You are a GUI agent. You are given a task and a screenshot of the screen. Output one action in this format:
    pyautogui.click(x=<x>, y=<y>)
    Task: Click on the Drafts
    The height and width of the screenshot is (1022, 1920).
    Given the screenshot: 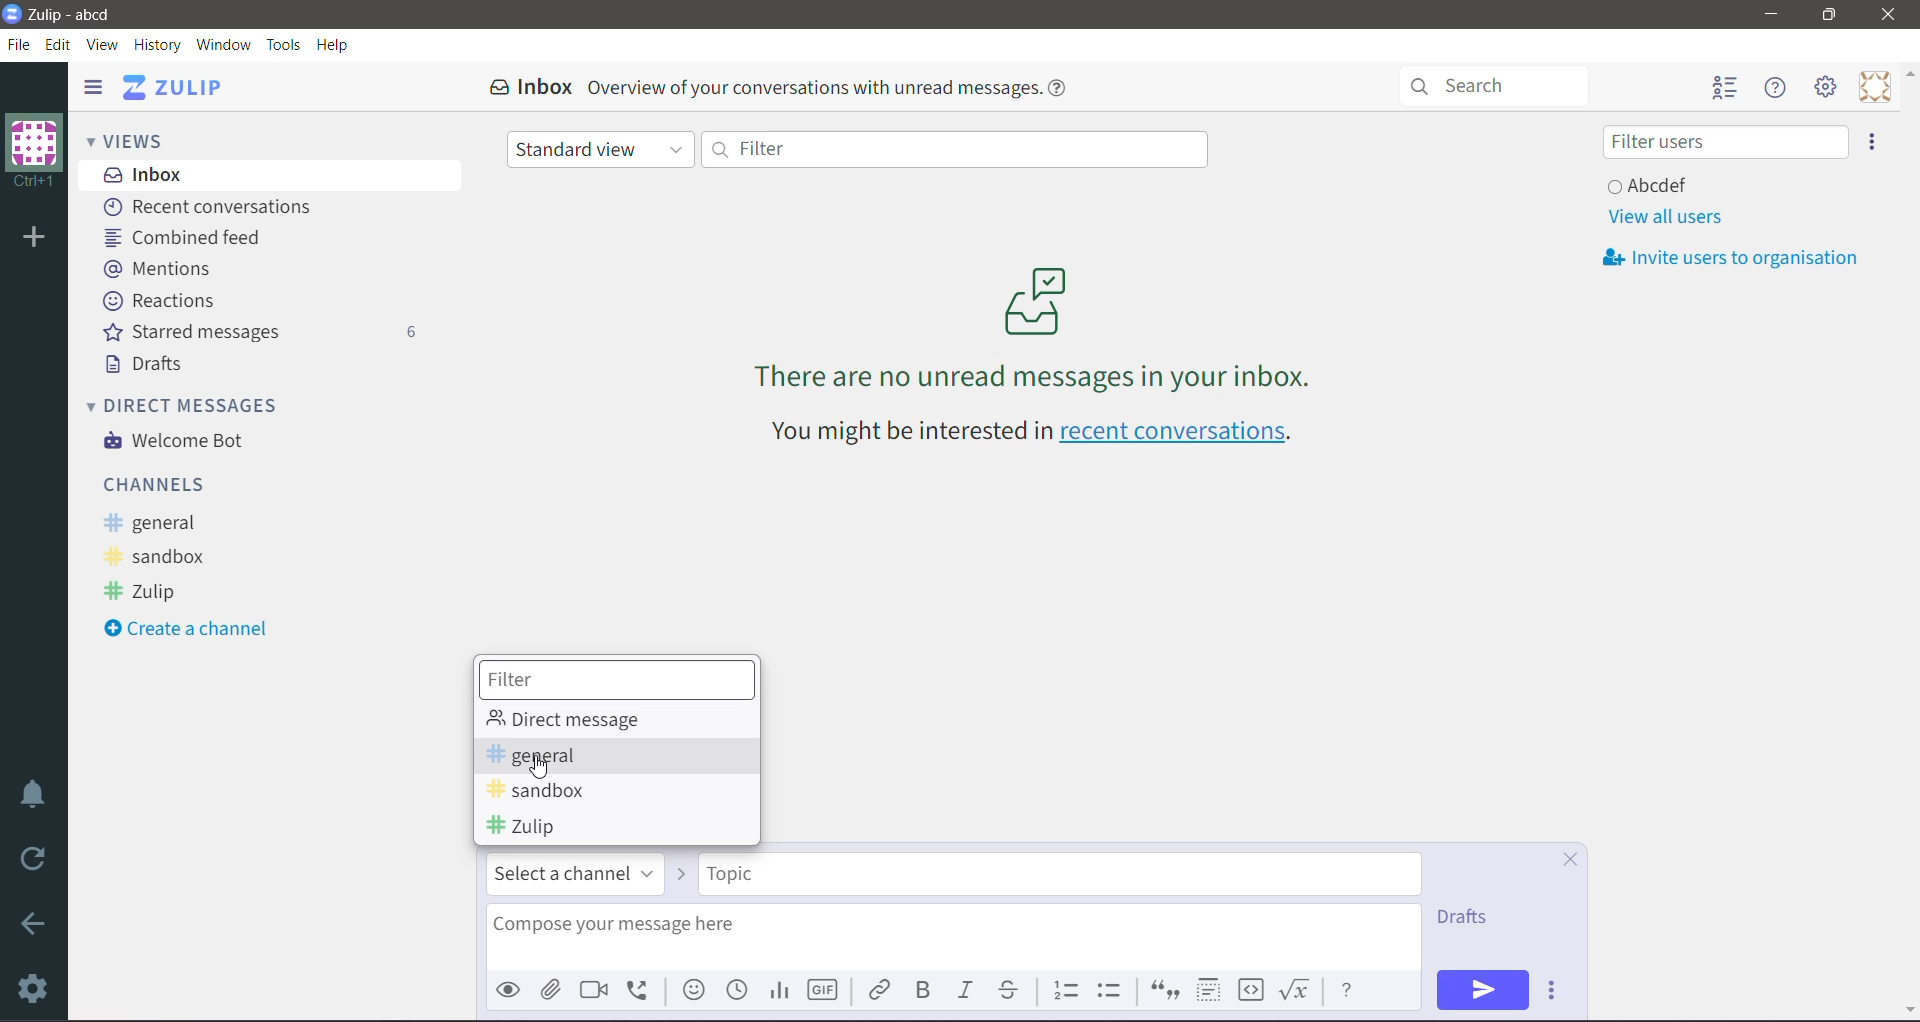 What is the action you would take?
    pyautogui.click(x=1469, y=917)
    